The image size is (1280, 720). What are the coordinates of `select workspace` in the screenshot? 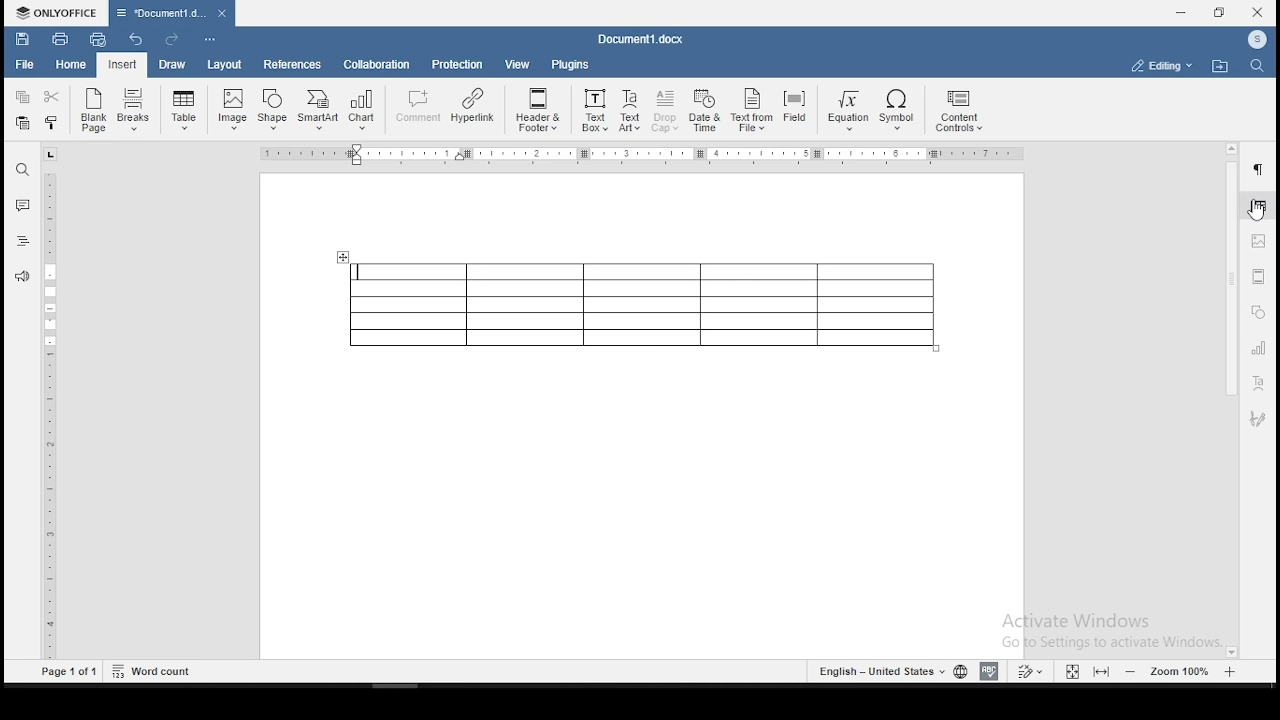 It's located at (1159, 64).